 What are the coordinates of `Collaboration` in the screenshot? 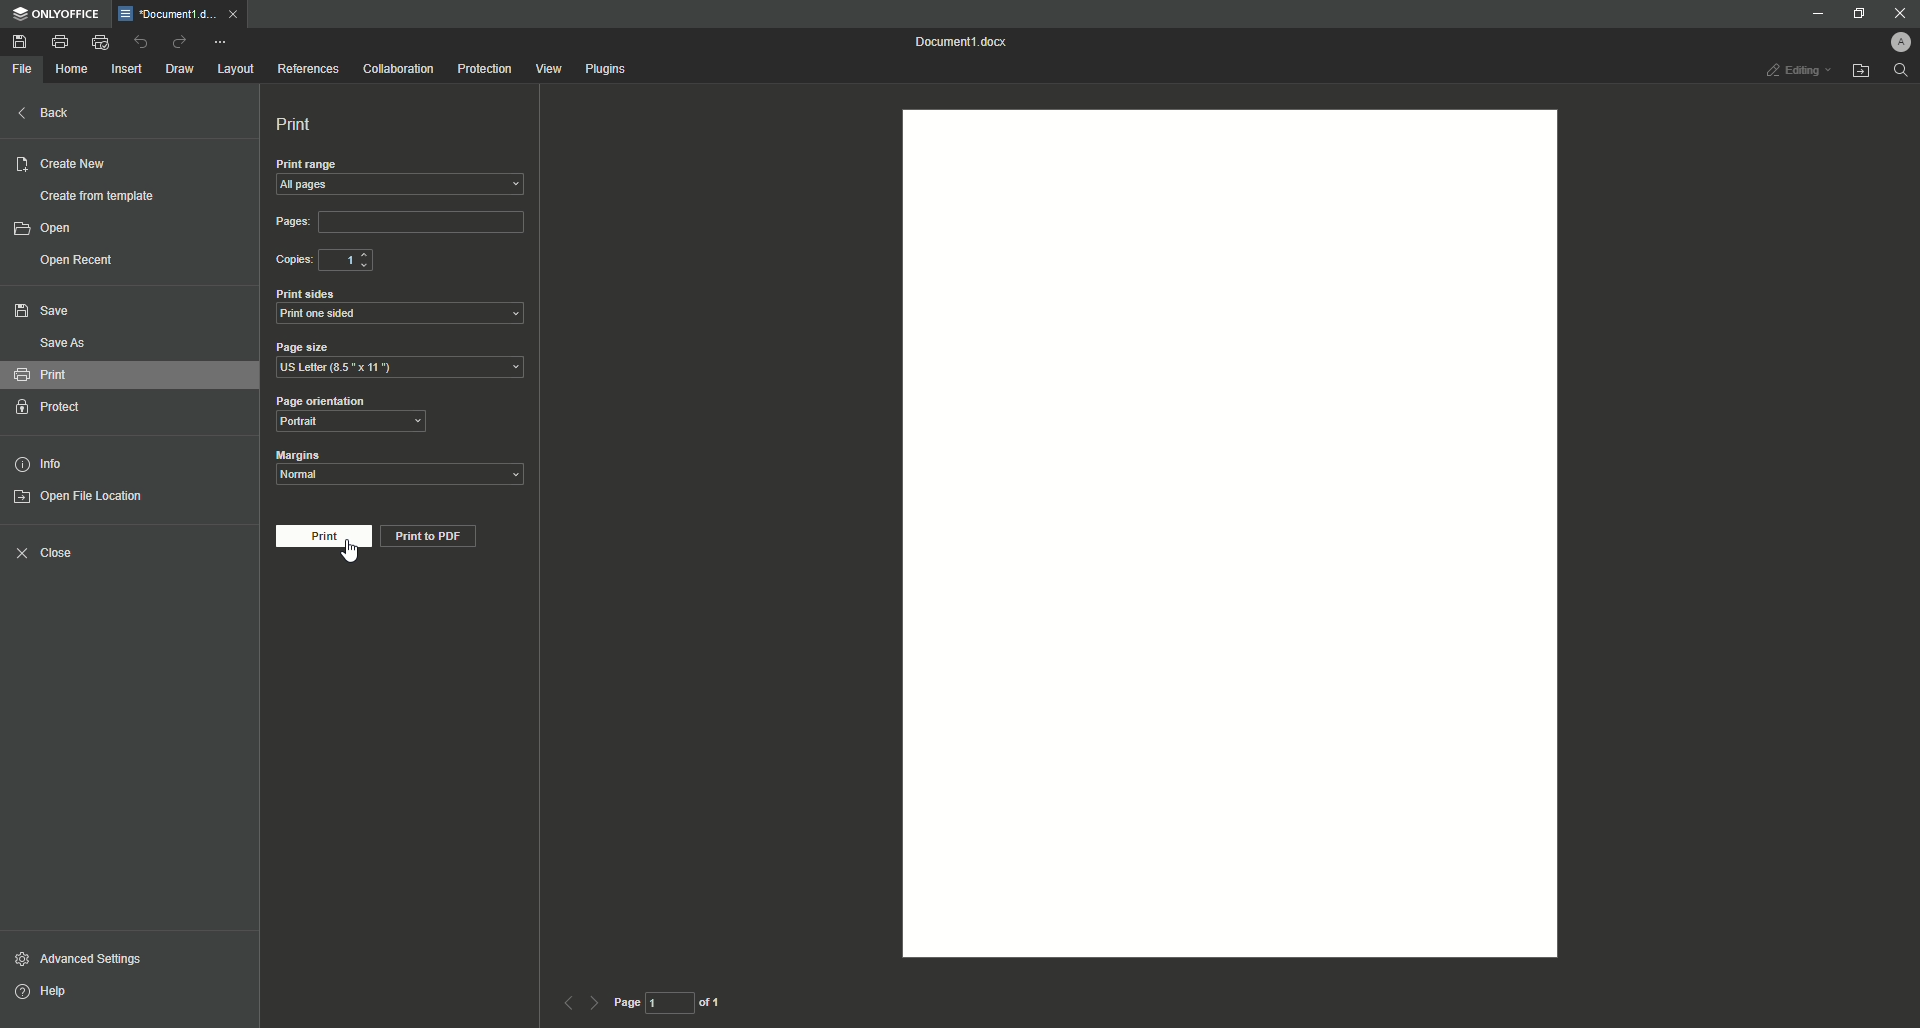 It's located at (397, 71).